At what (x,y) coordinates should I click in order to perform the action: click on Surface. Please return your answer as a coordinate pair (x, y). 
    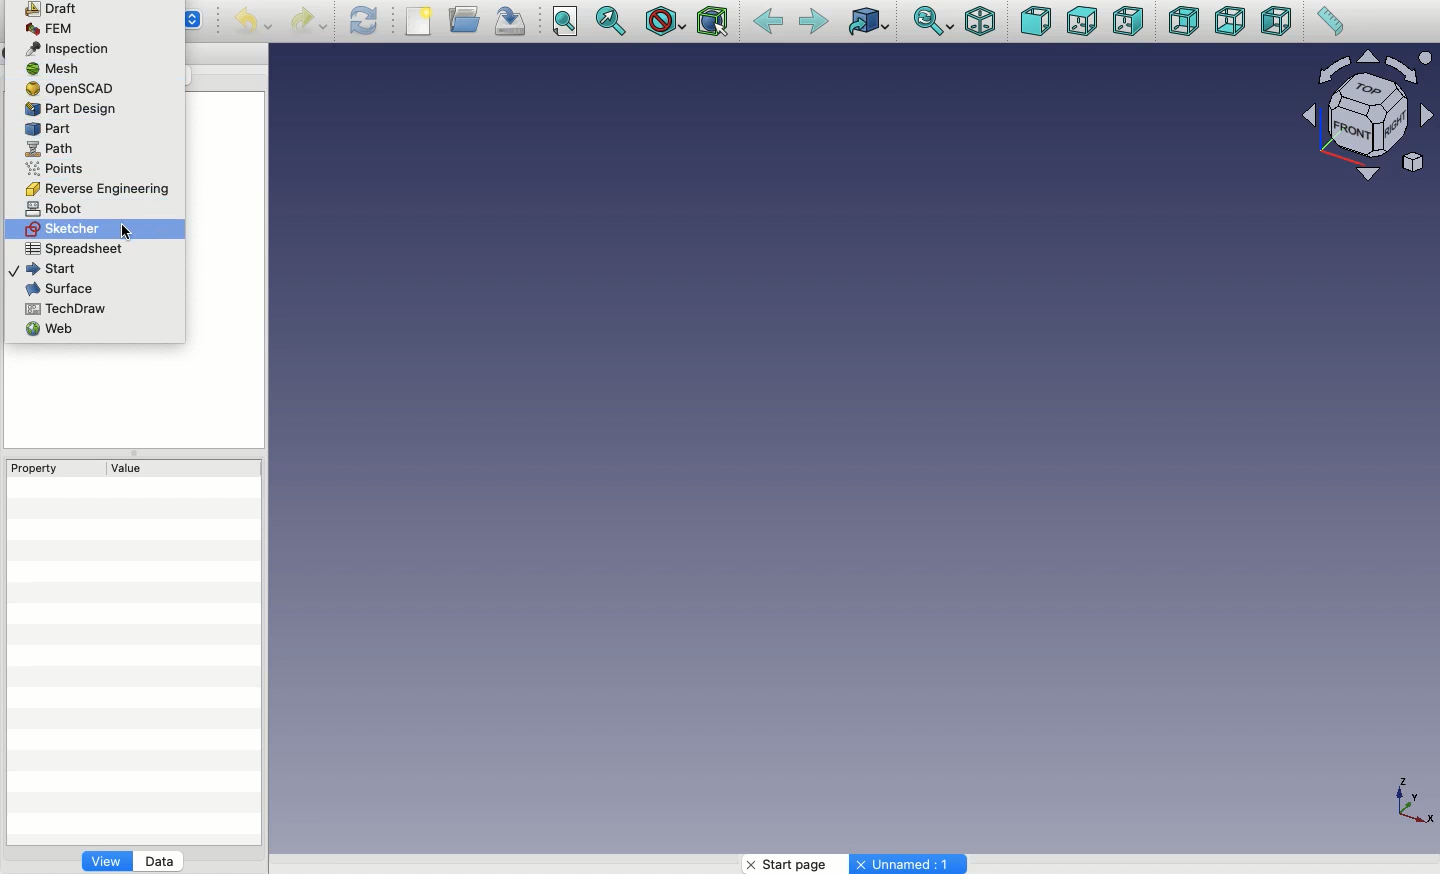
    Looking at the image, I should click on (58, 289).